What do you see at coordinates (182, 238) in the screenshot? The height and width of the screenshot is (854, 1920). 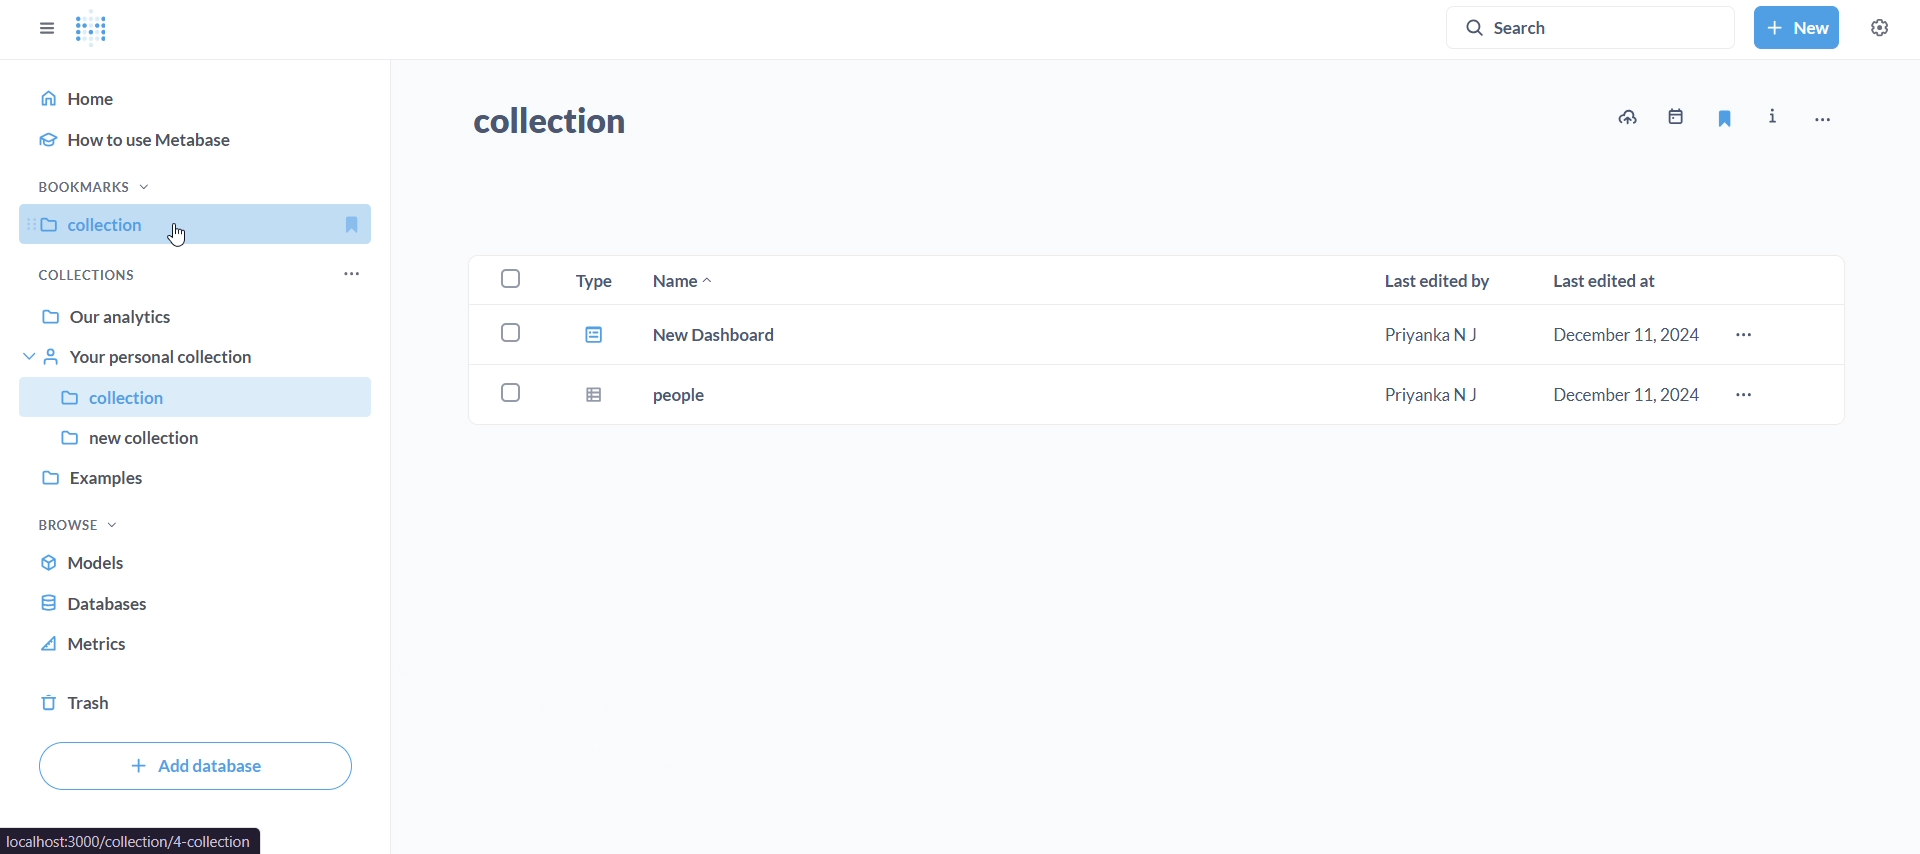 I see `cursor` at bounding box center [182, 238].